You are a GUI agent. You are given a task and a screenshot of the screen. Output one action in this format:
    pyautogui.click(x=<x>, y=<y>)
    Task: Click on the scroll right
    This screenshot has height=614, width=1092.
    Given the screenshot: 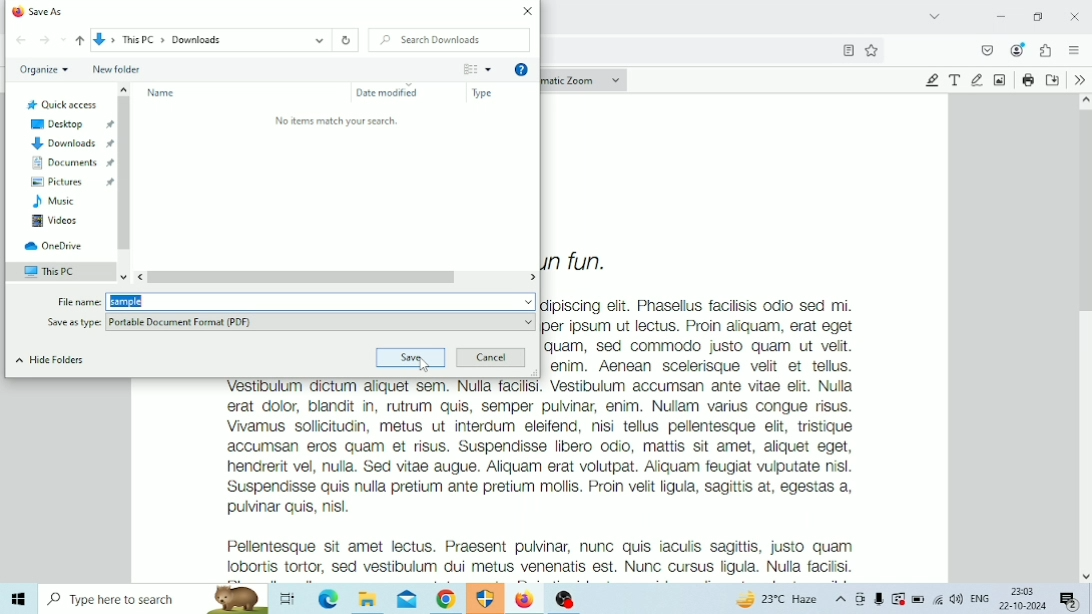 What is the action you would take?
    pyautogui.click(x=139, y=277)
    